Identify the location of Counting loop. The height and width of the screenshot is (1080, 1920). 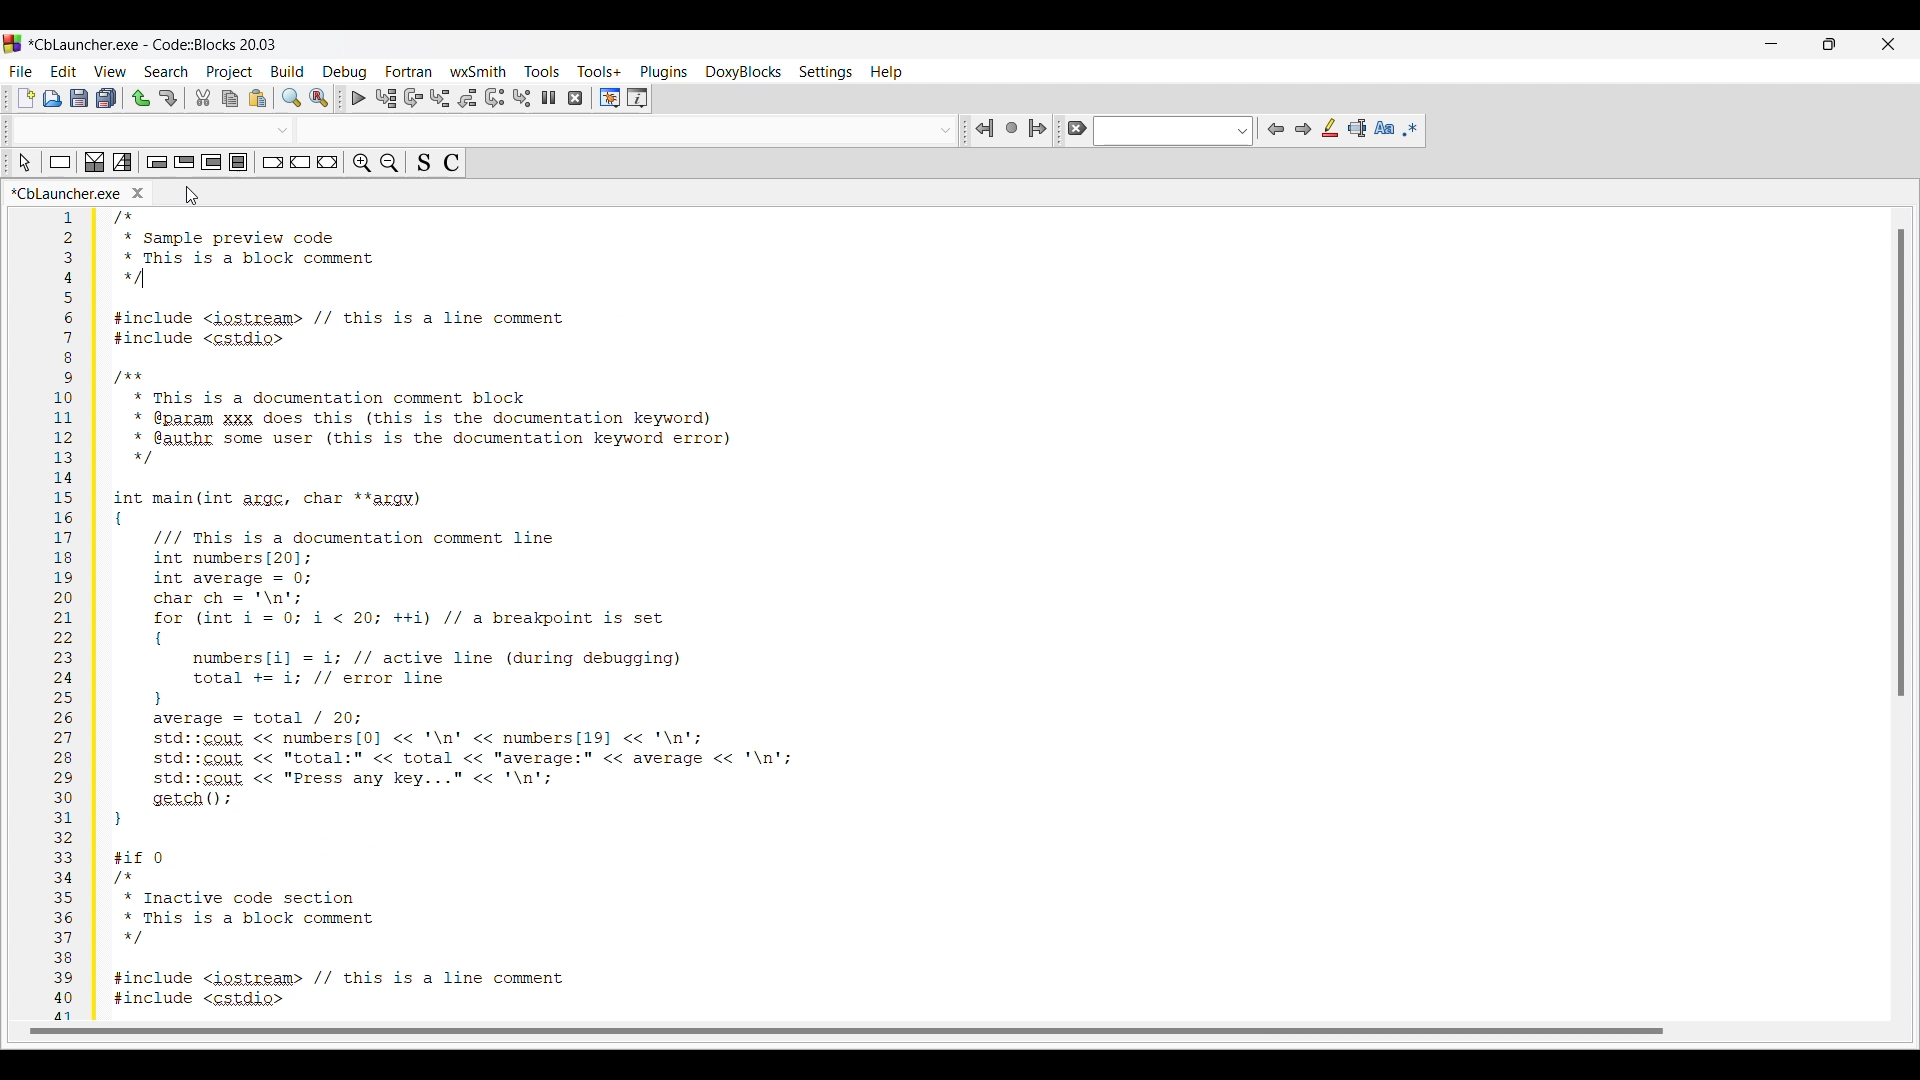
(211, 162).